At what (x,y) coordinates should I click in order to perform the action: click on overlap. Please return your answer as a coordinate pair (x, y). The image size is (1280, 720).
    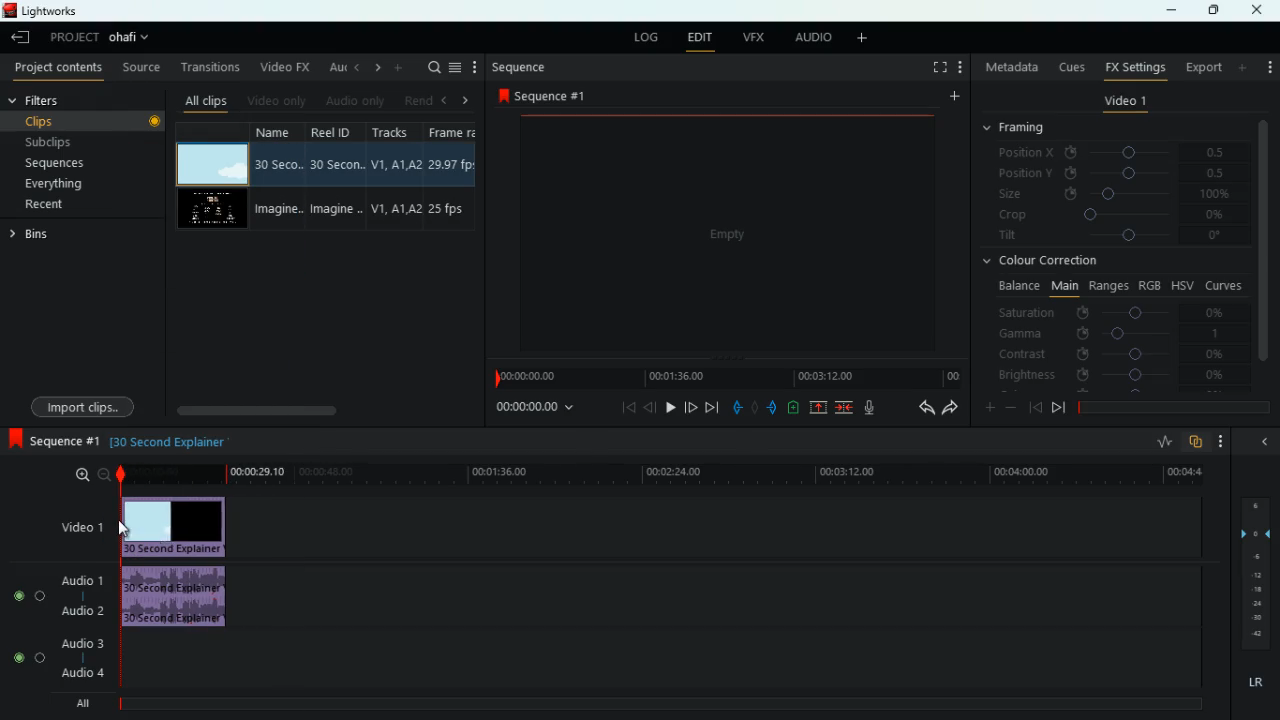
    Looking at the image, I should click on (1196, 443).